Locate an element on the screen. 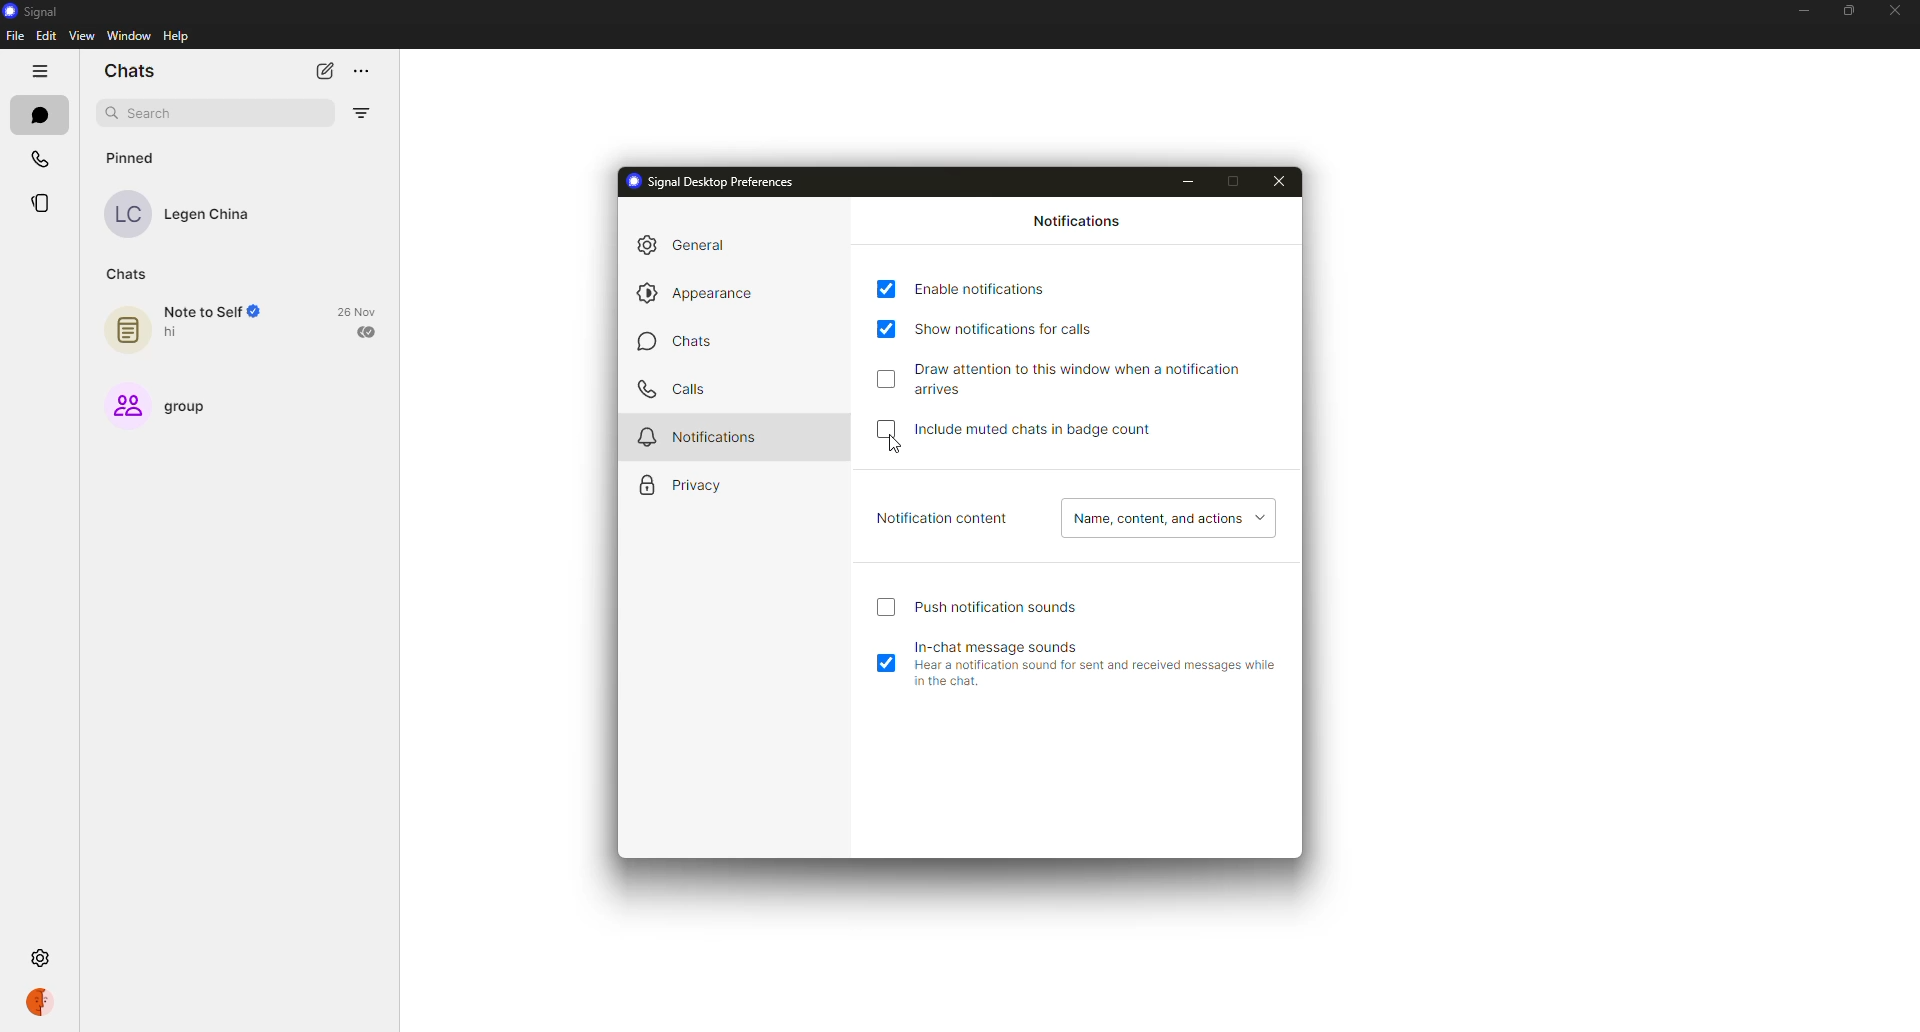  enabled is located at coordinates (888, 289).